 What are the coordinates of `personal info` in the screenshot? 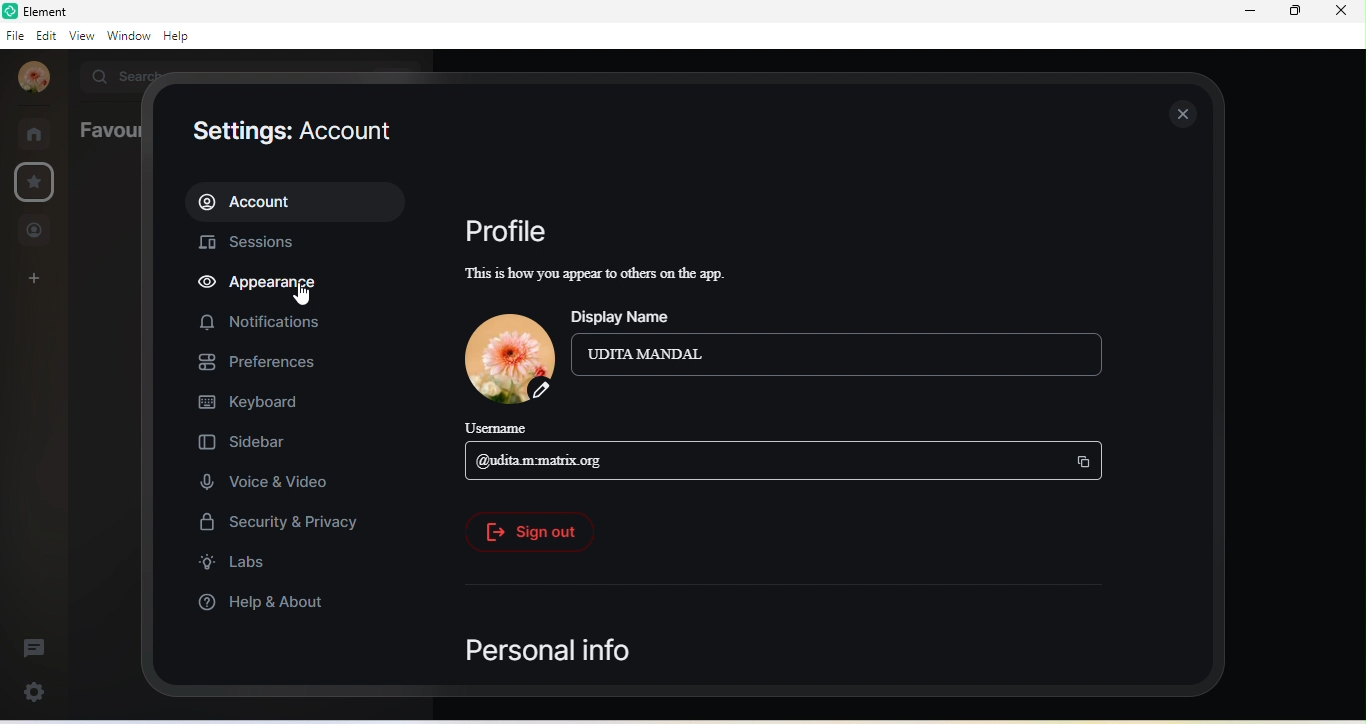 It's located at (553, 649).